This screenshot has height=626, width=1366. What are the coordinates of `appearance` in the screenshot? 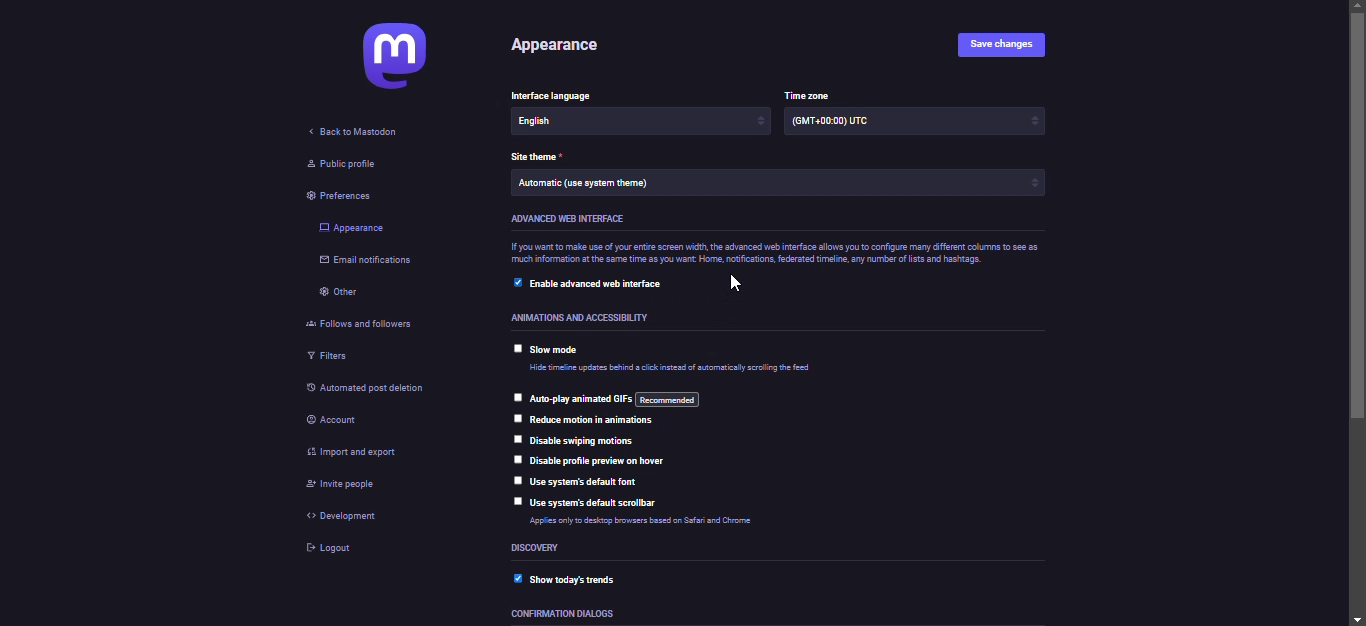 It's located at (559, 46).